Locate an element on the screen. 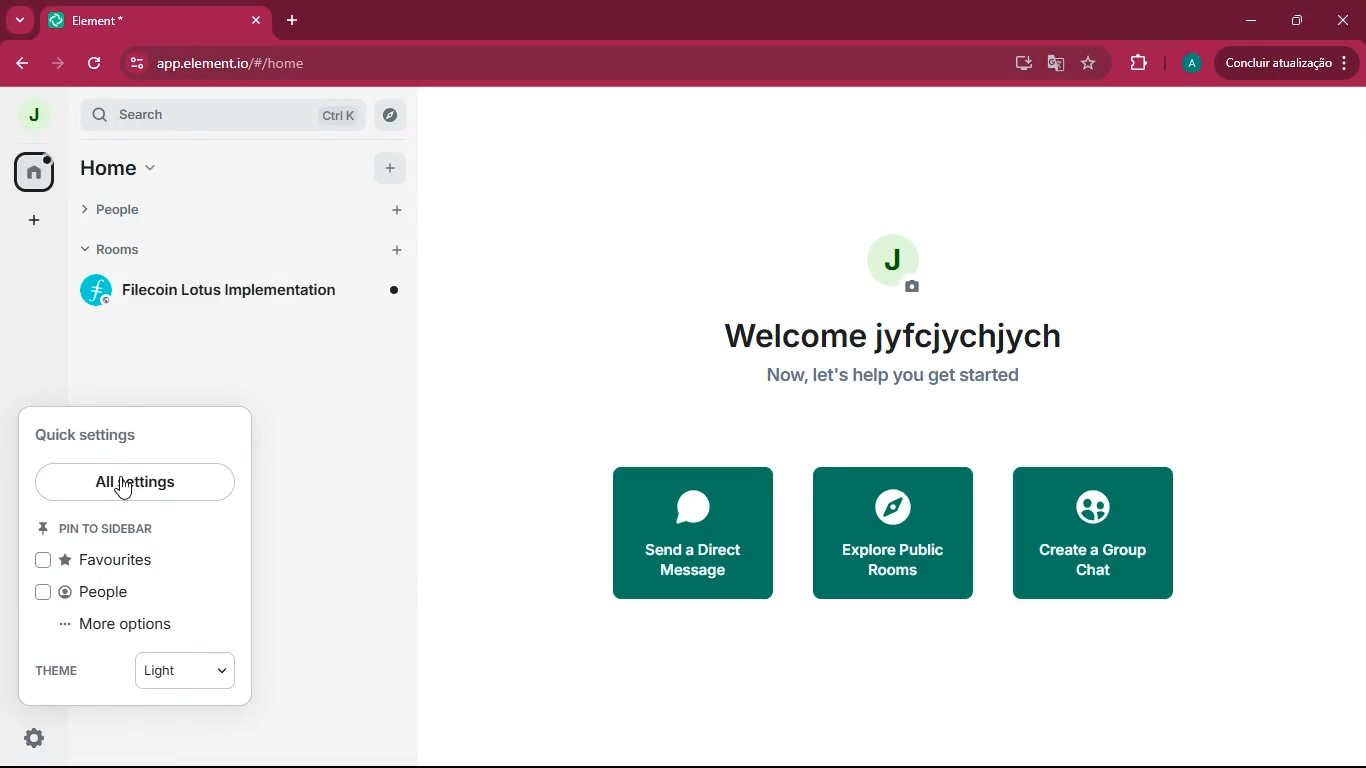 Image resolution: width=1366 pixels, height=768 pixels. people is located at coordinates (213, 210).